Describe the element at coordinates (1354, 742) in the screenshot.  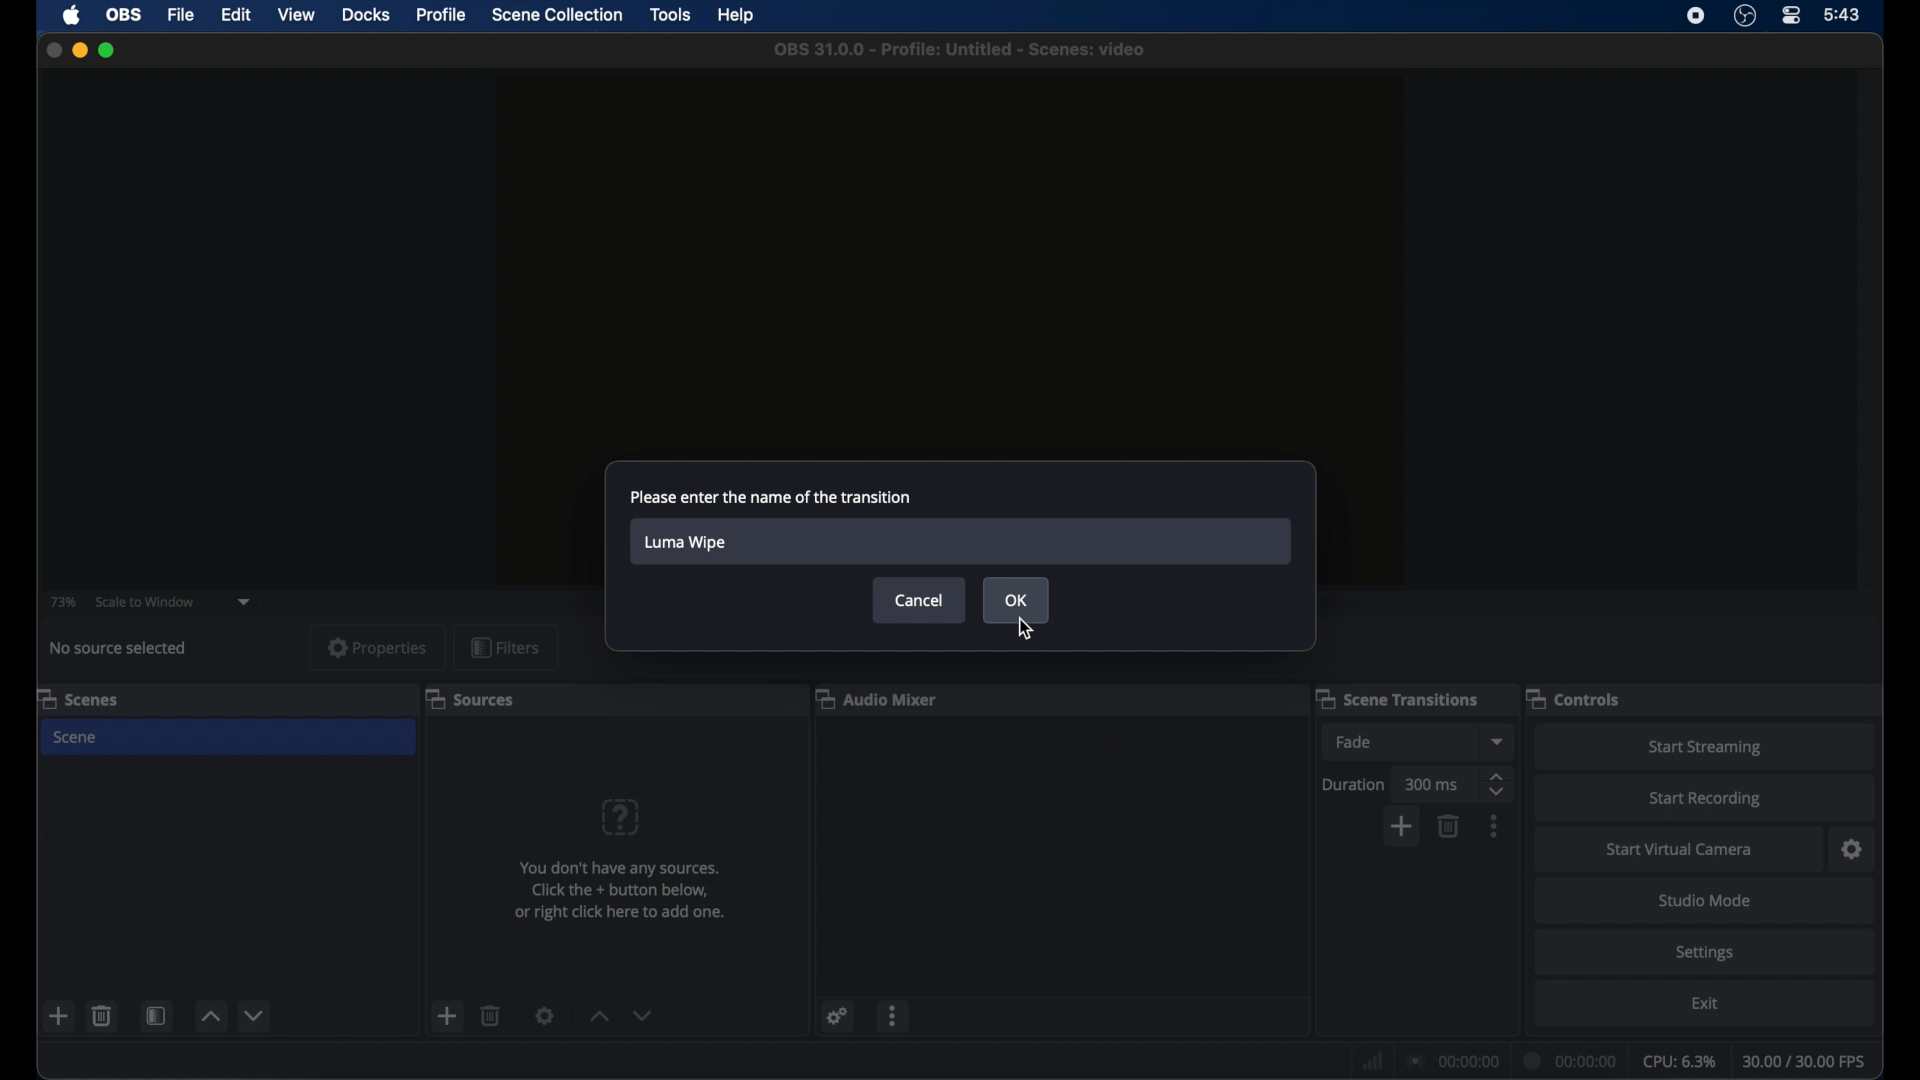
I see `fade` at that location.